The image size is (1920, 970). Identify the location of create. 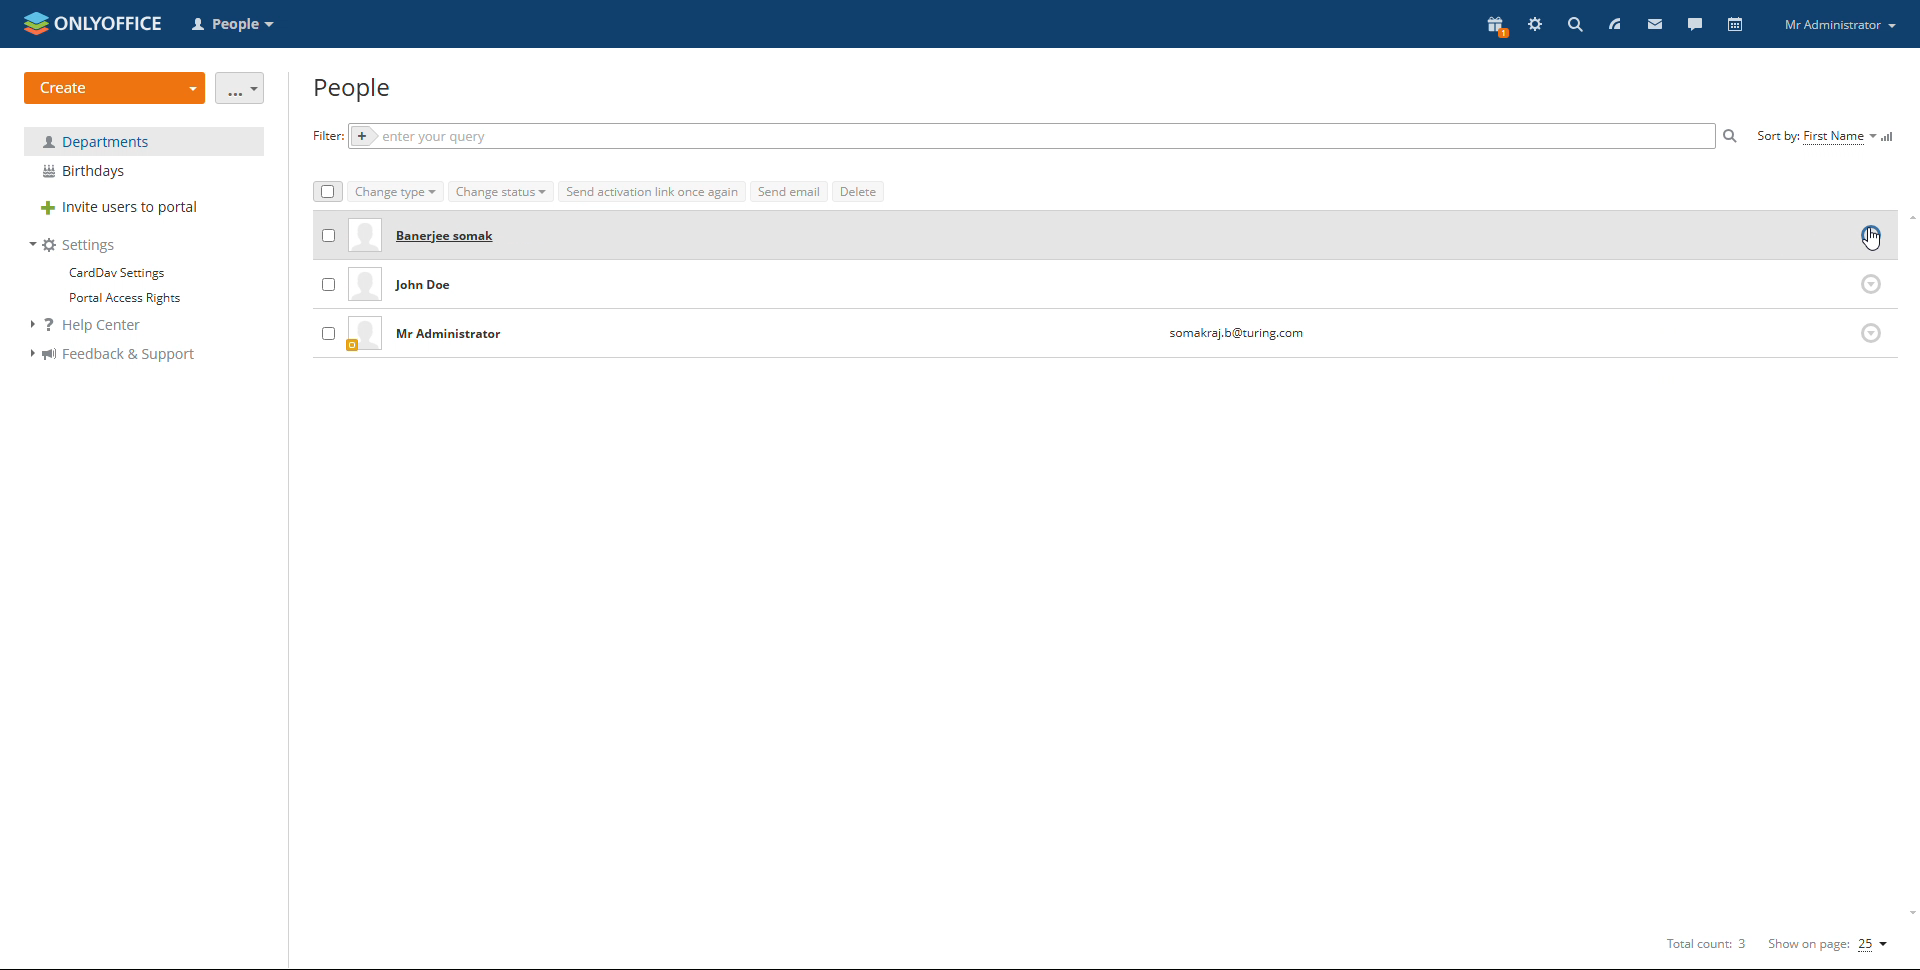
(115, 88).